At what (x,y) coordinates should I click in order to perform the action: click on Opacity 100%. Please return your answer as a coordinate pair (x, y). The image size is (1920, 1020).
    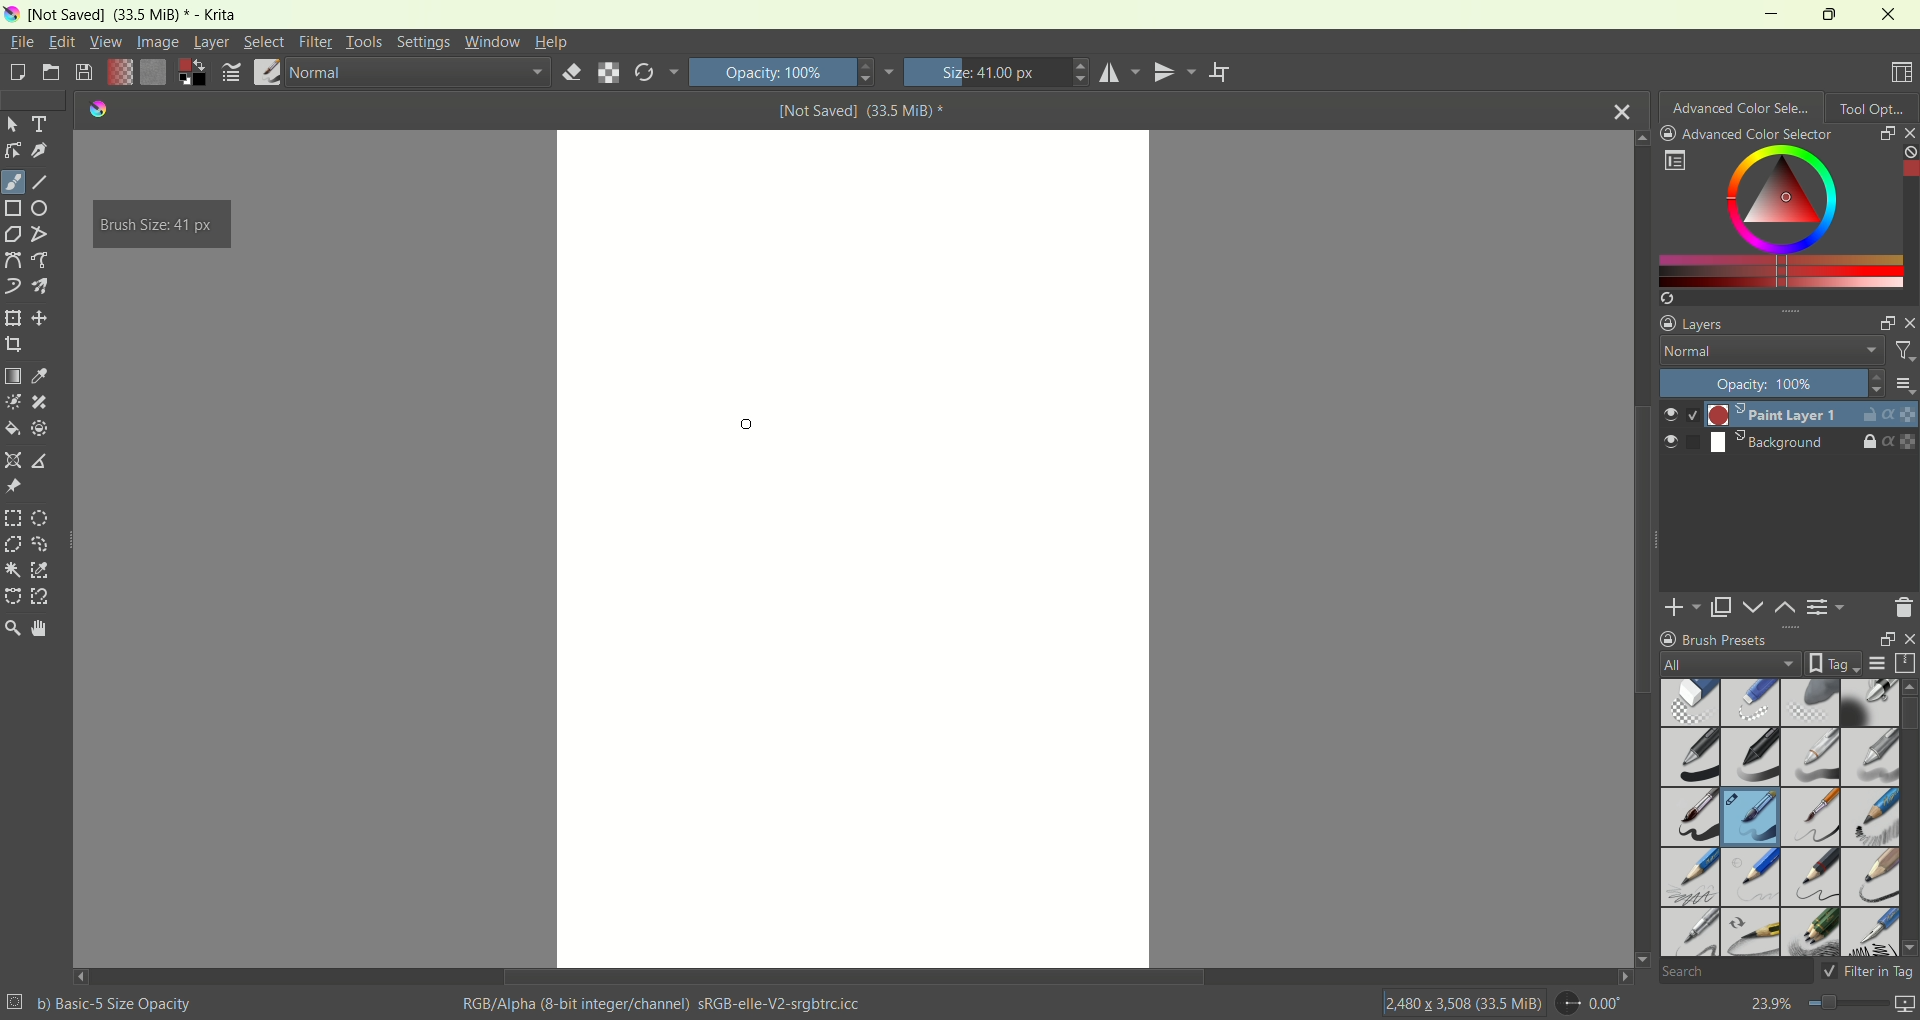
    Looking at the image, I should click on (790, 72).